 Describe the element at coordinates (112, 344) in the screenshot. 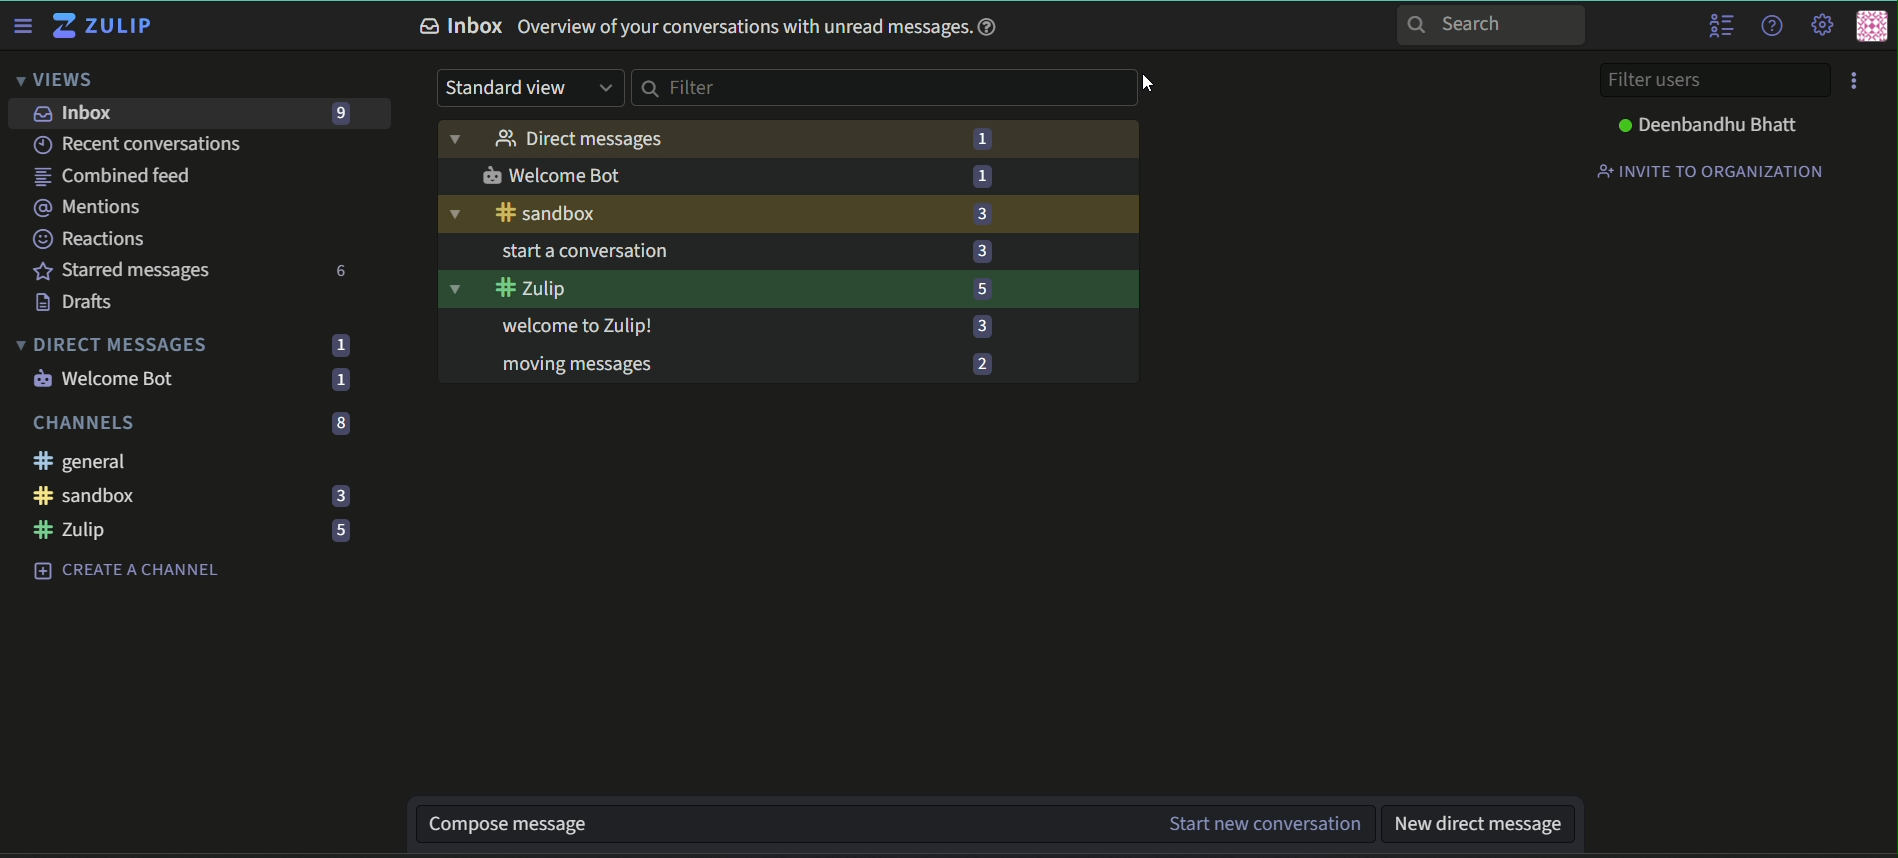

I see `Direct Messages` at that location.